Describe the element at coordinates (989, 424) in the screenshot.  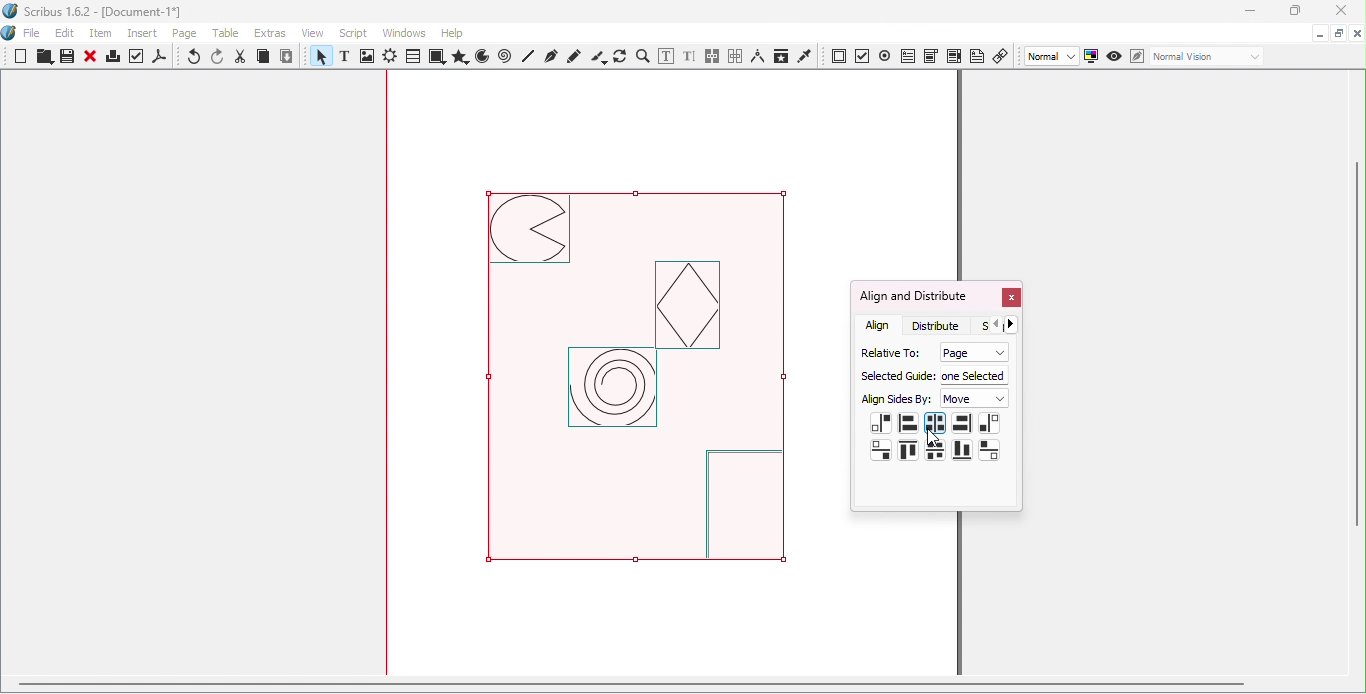
I see `Align left sides of items to right sides of anchor` at that location.